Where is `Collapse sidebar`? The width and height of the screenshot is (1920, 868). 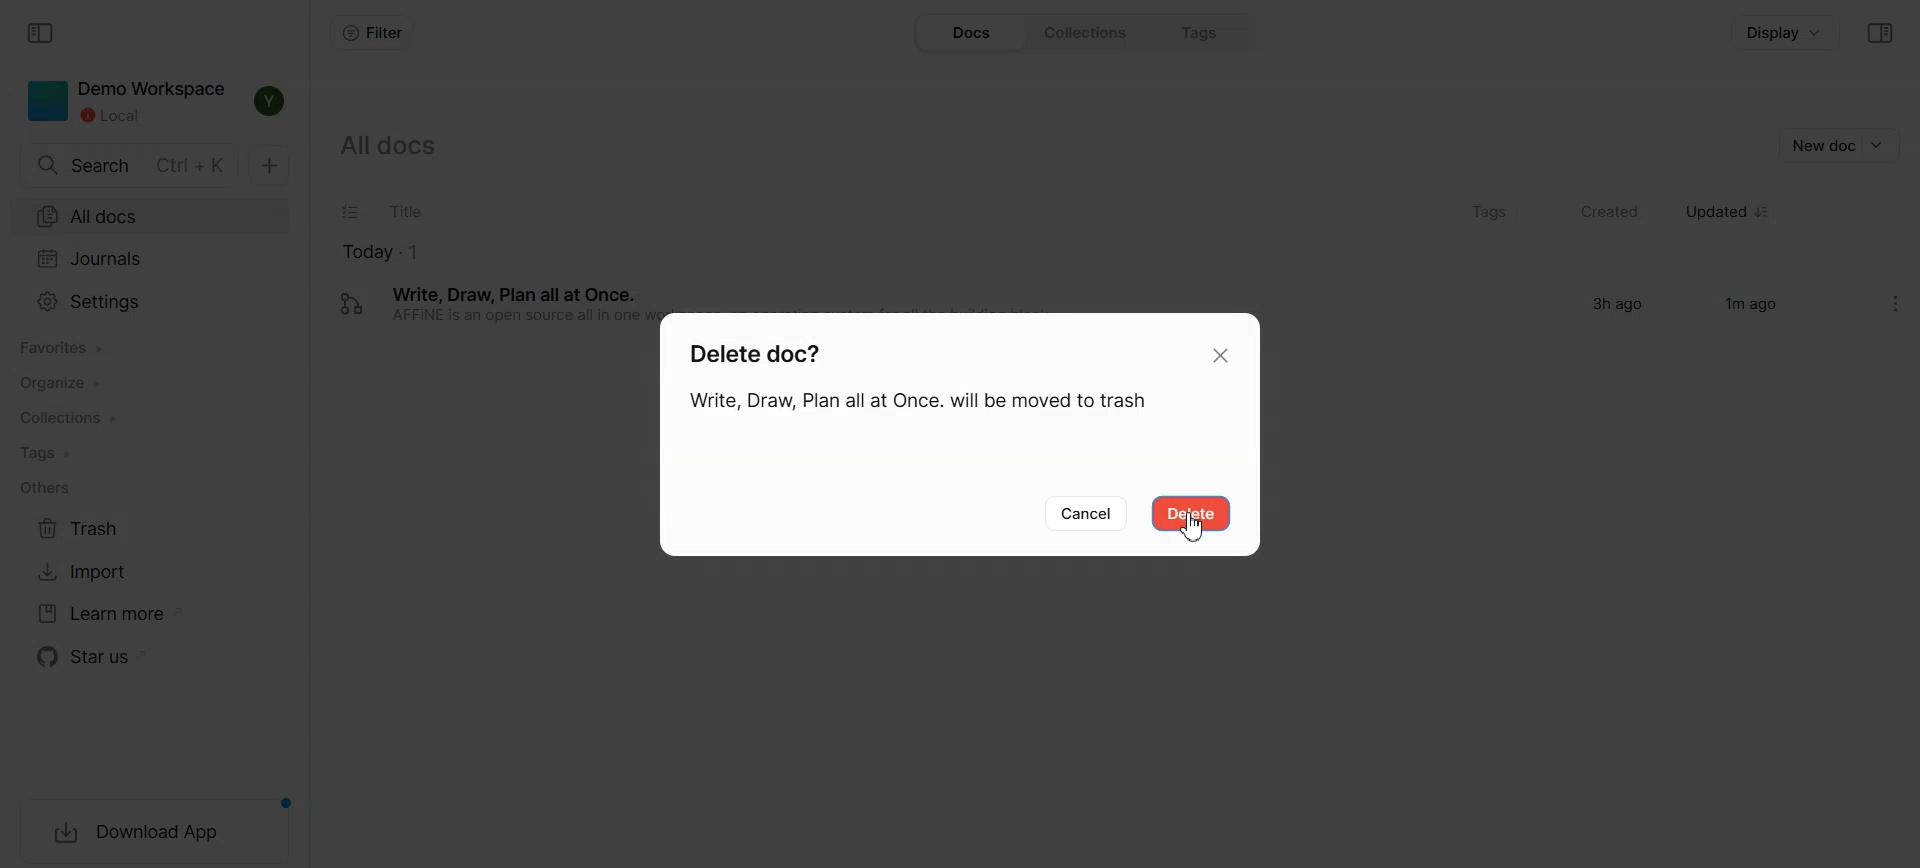
Collapse sidebar is located at coordinates (38, 33).